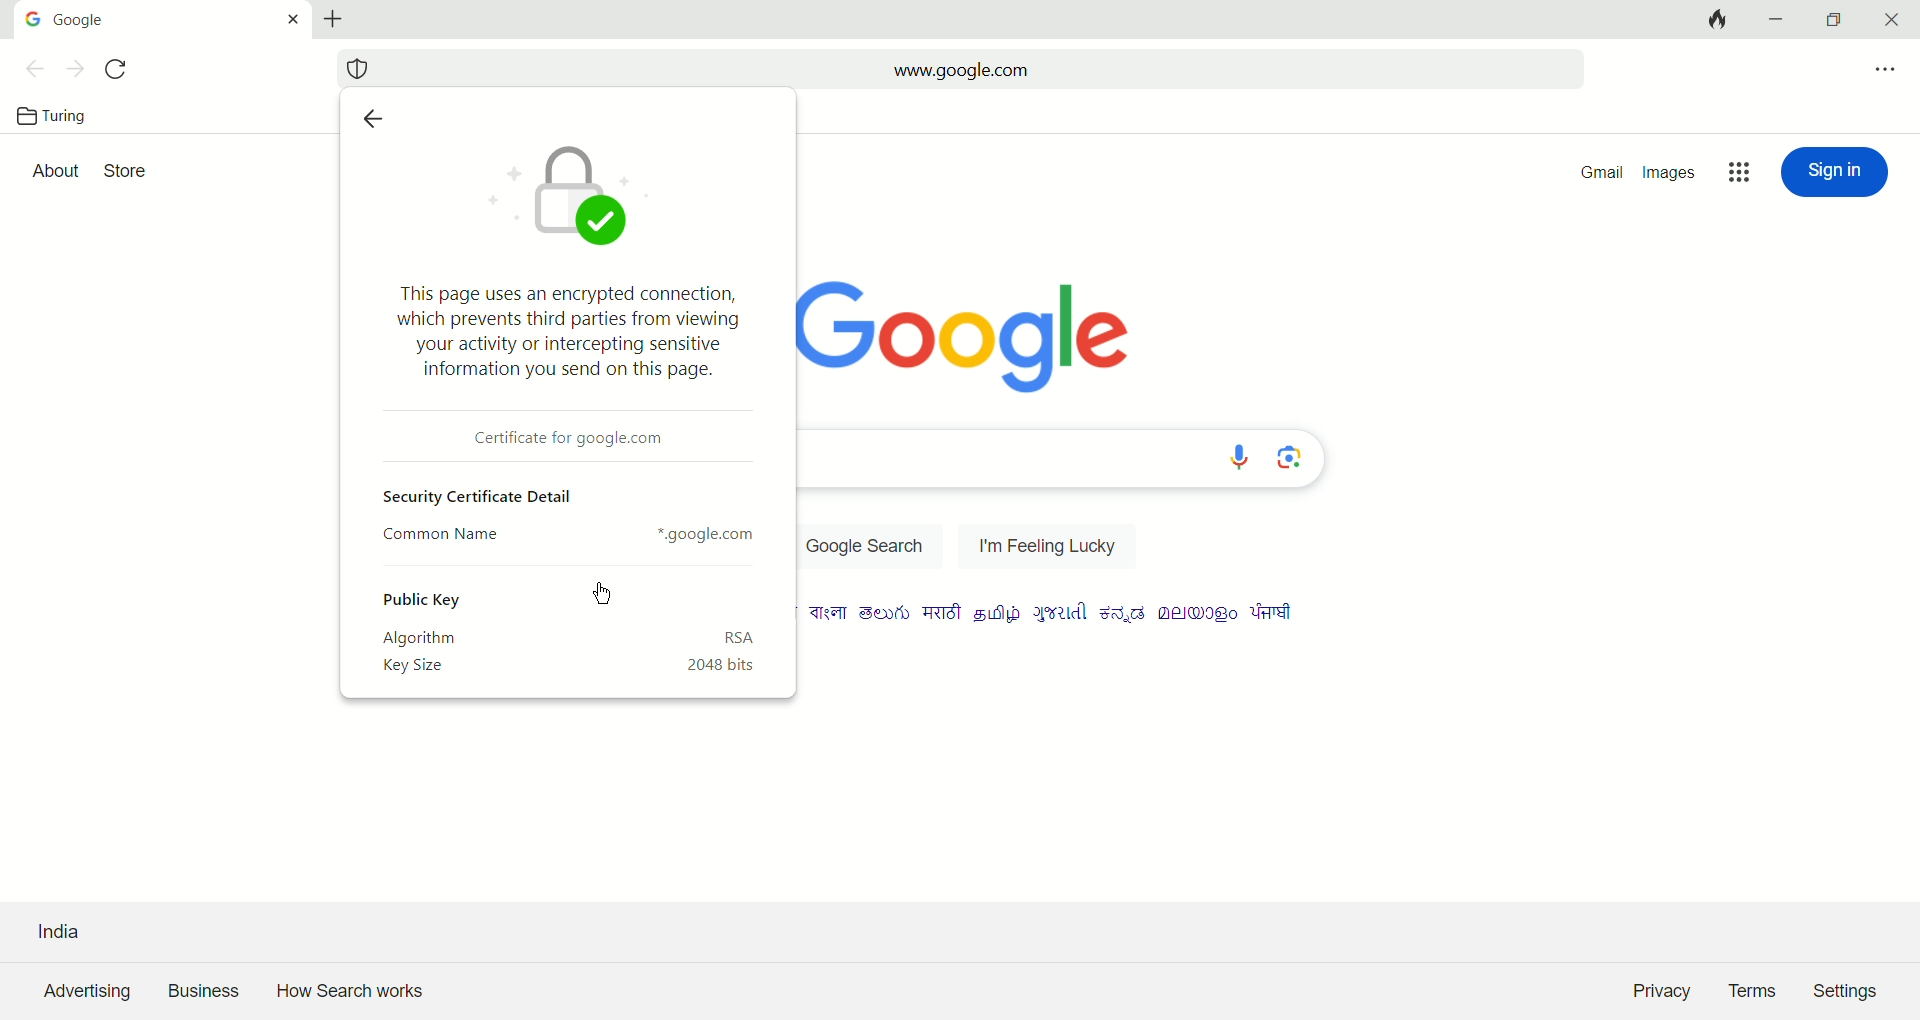 This screenshot has height=1020, width=1920. Describe the element at coordinates (1894, 20) in the screenshot. I see `close` at that location.